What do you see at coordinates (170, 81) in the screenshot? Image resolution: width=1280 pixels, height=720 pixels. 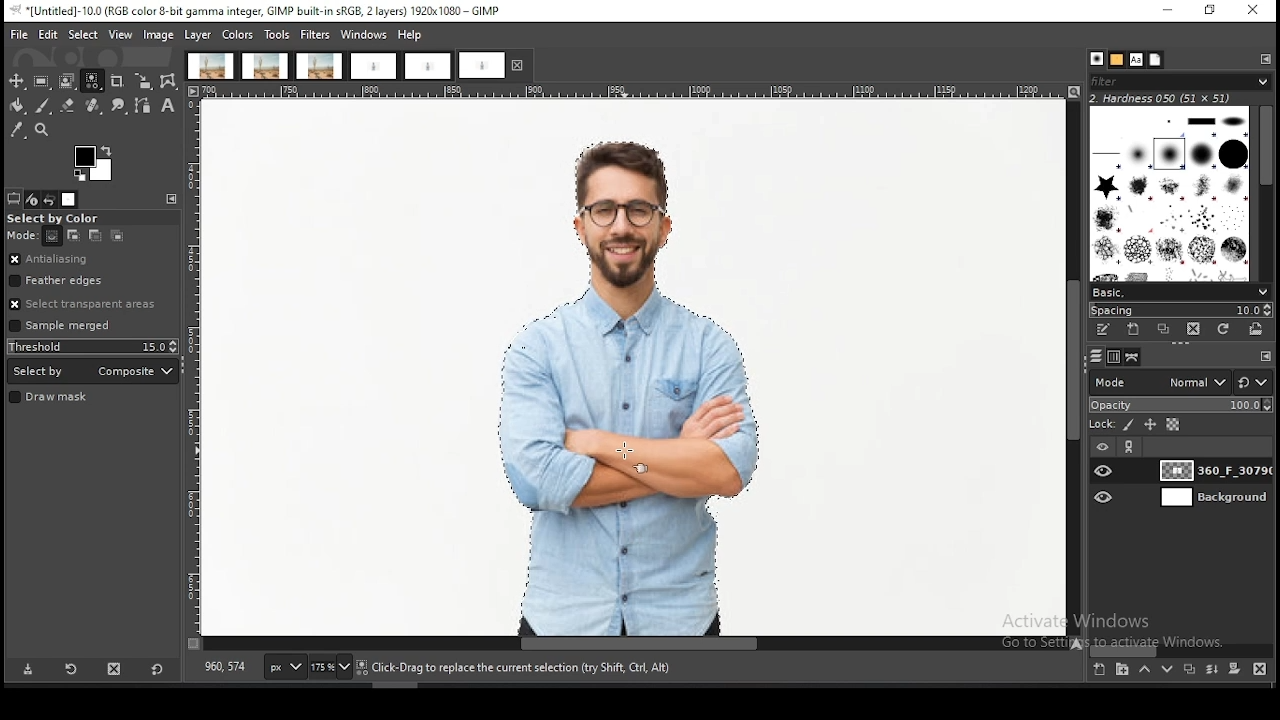 I see `cage transform tool` at bounding box center [170, 81].